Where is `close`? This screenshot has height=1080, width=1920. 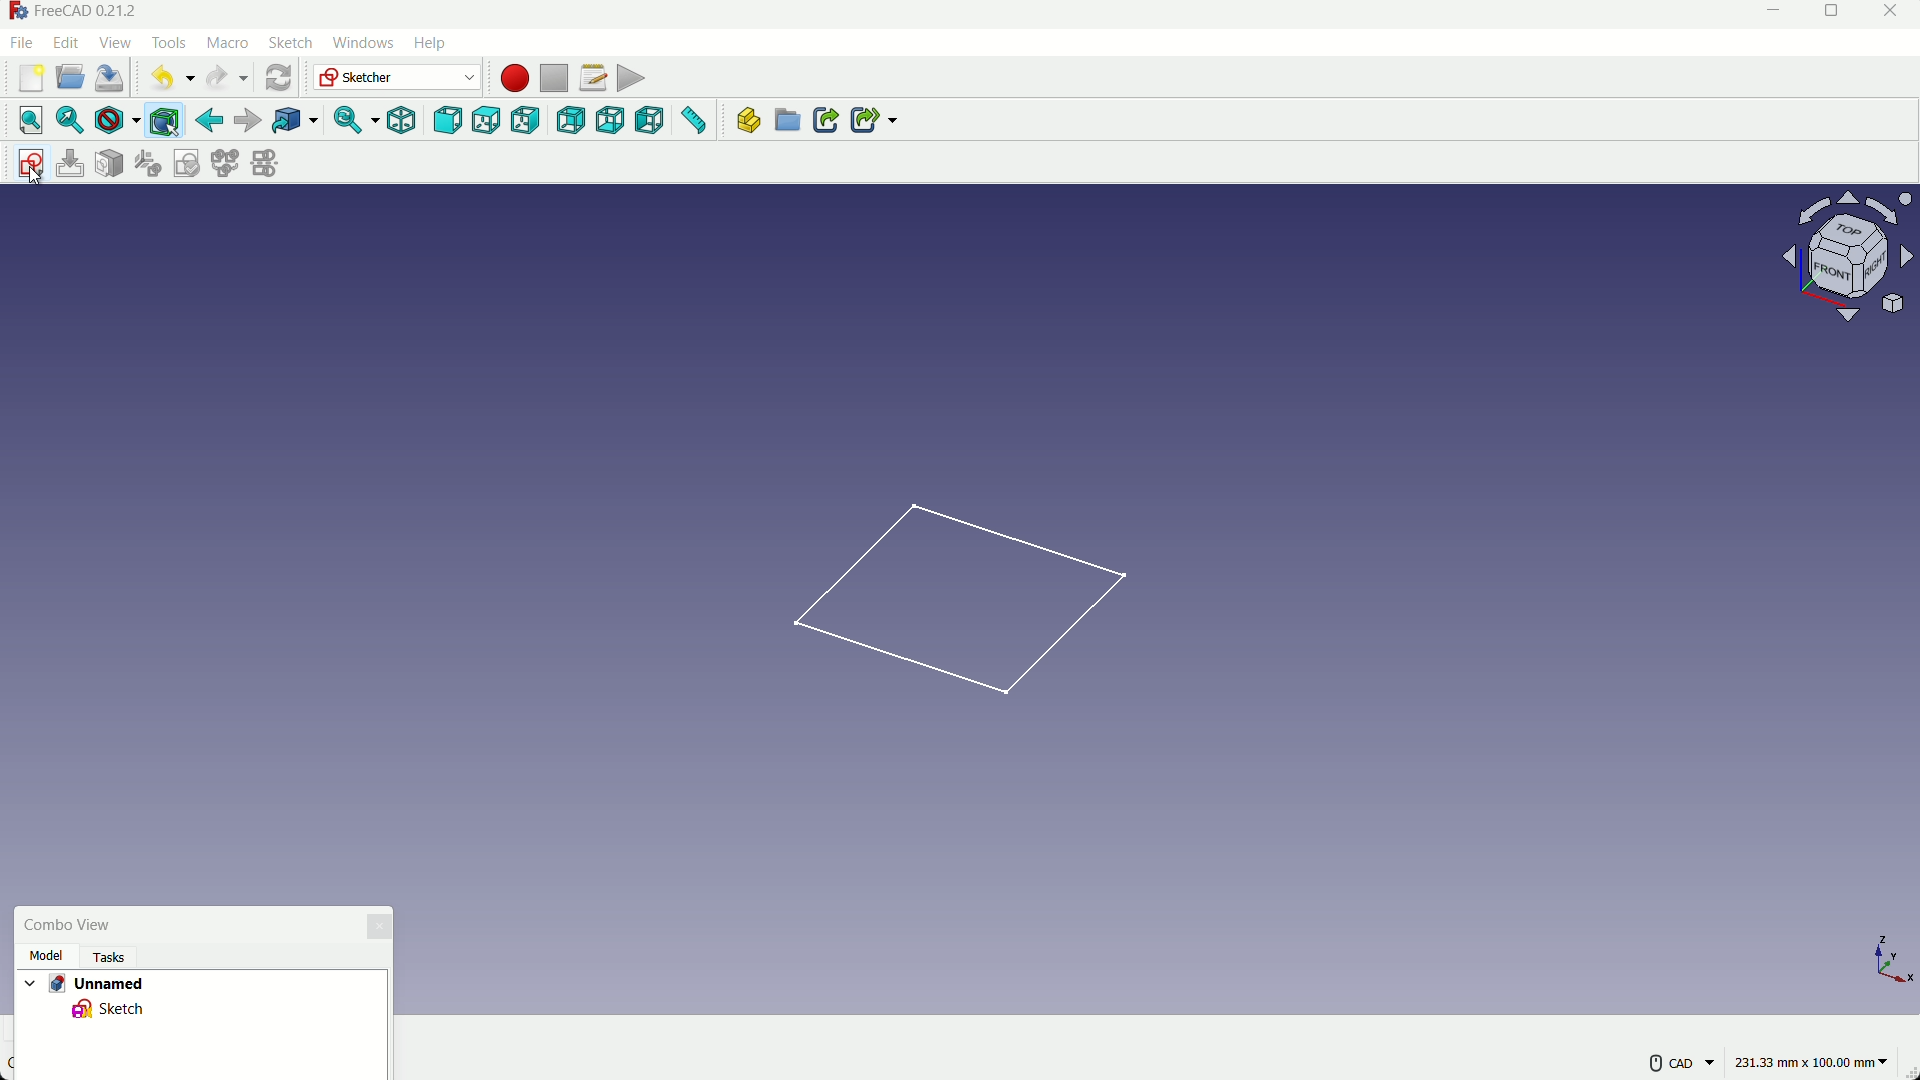
close is located at coordinates (379, 927).